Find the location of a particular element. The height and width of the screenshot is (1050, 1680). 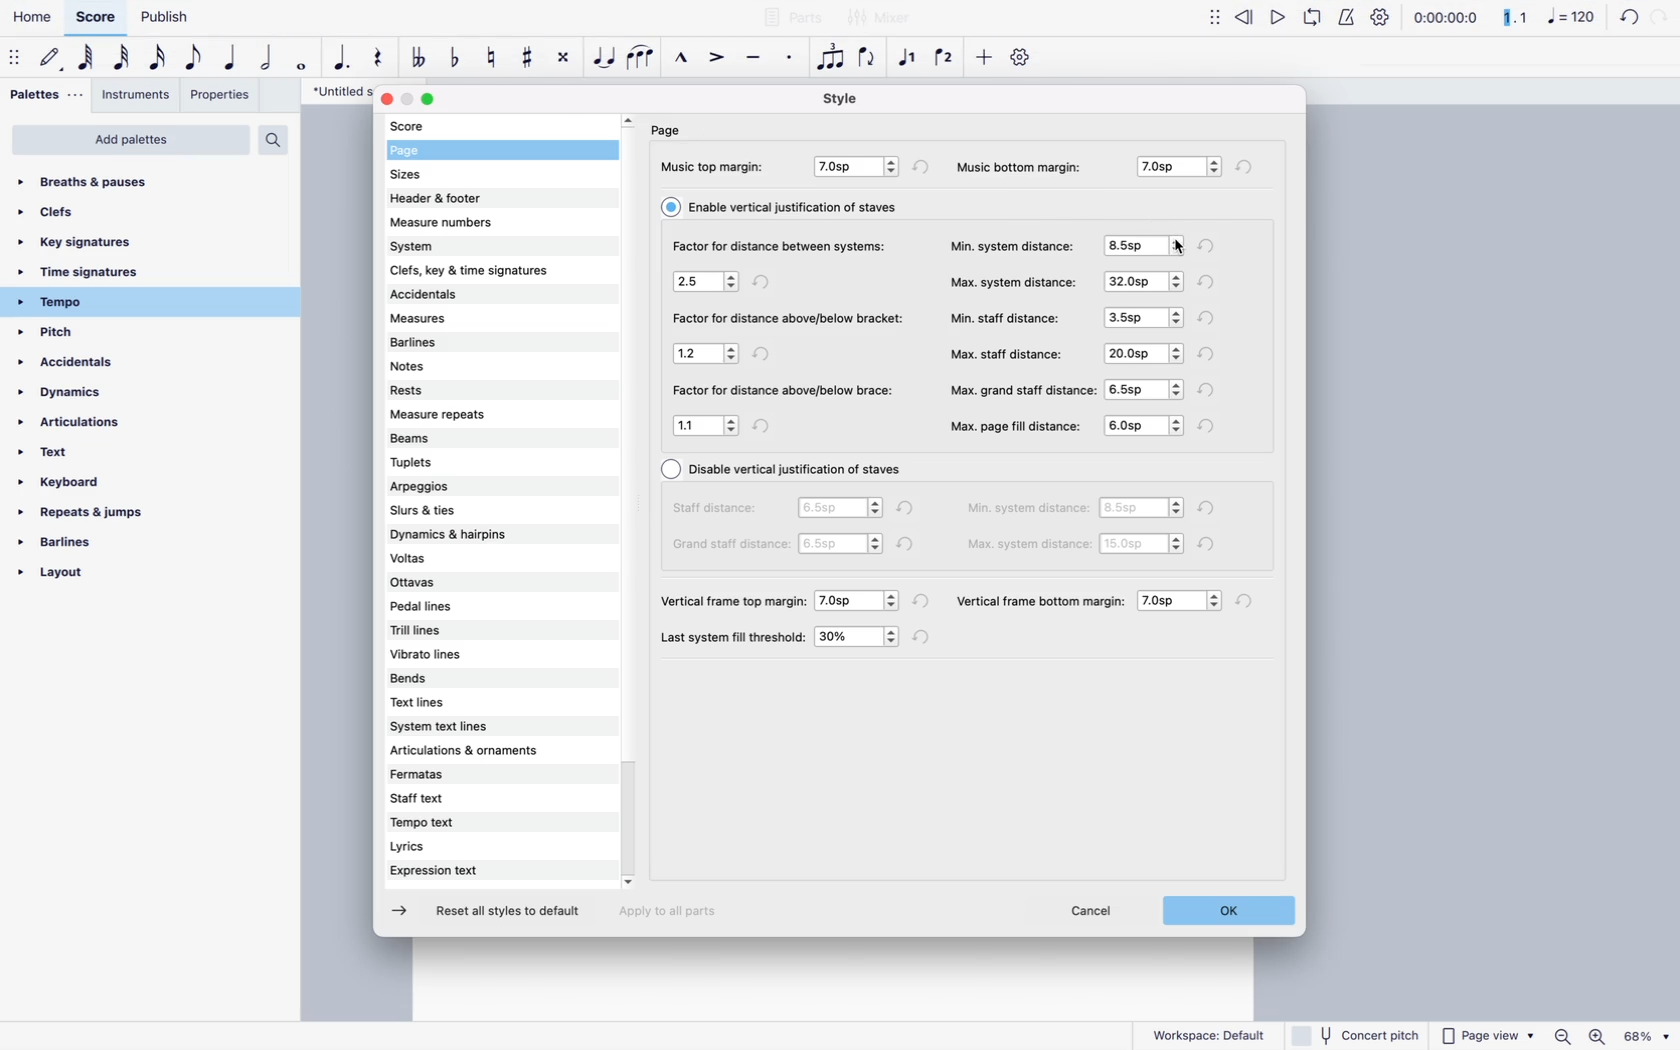

move is located at coordinates (16, 61).